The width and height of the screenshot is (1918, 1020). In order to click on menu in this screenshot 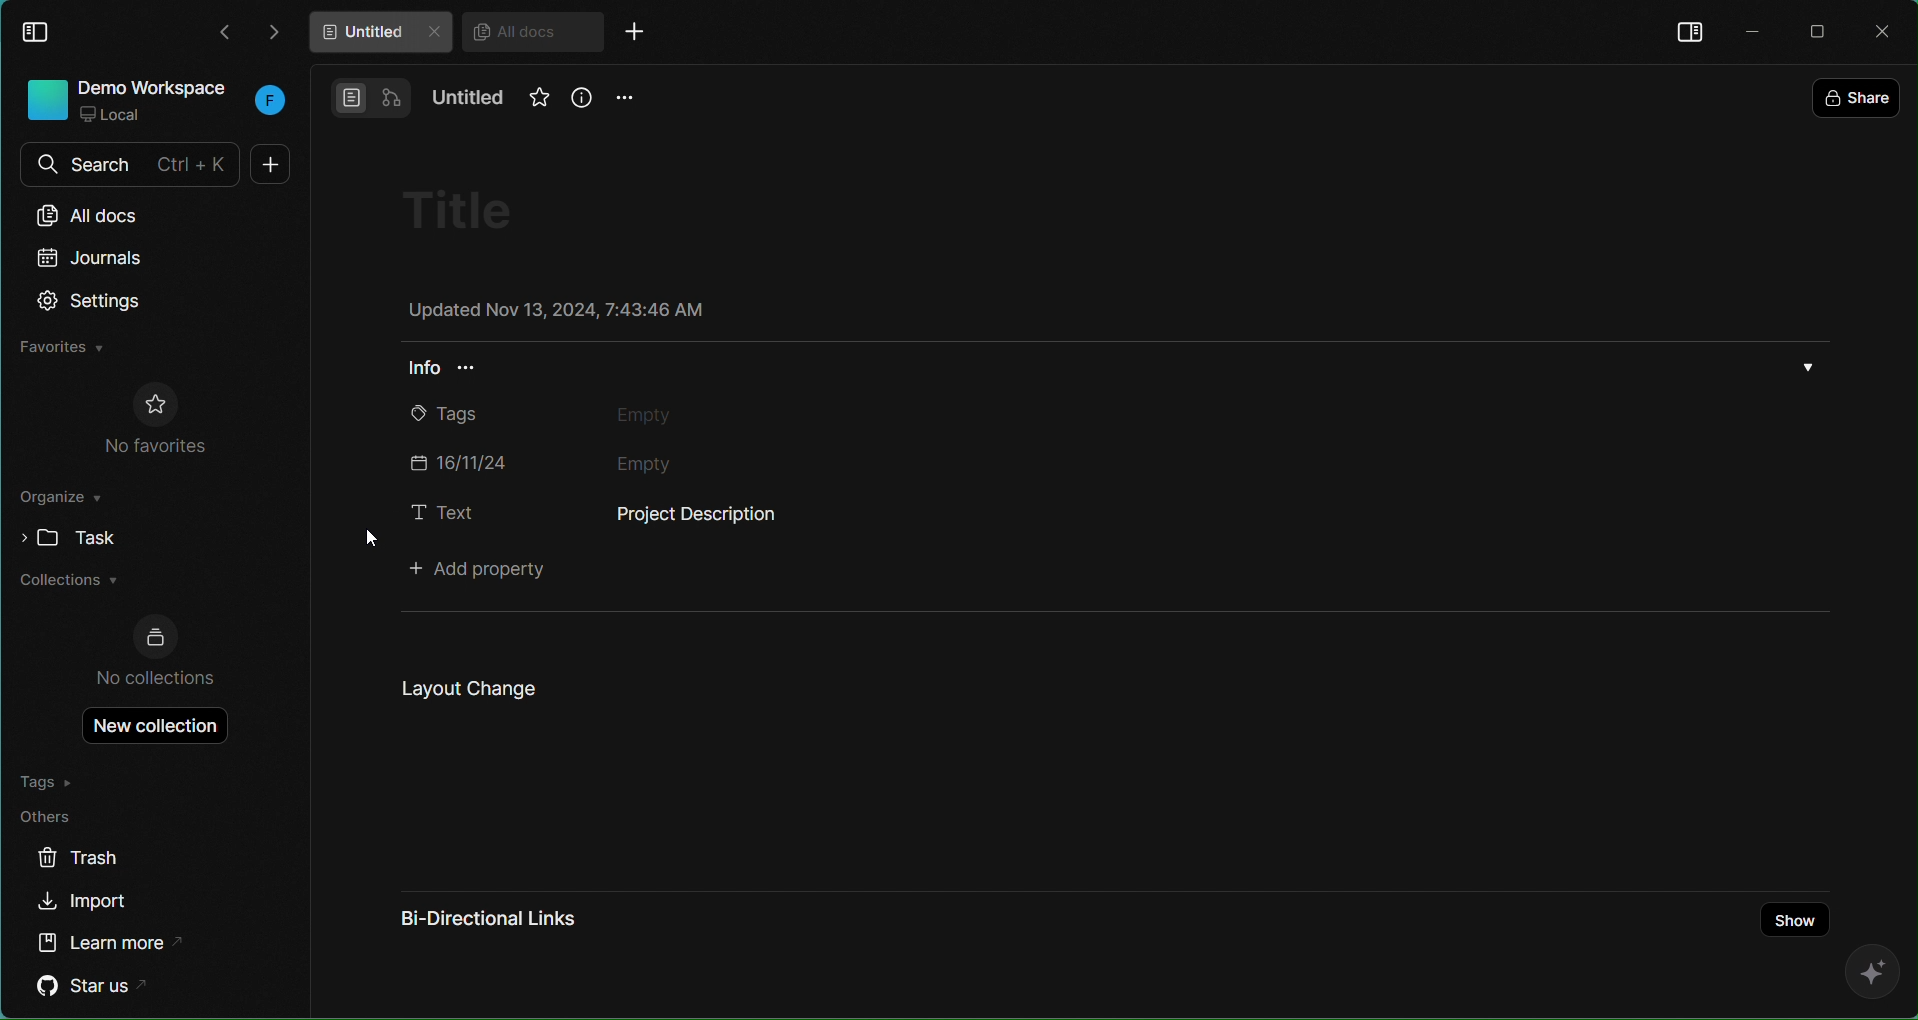, I will do `click(626, 98)`.